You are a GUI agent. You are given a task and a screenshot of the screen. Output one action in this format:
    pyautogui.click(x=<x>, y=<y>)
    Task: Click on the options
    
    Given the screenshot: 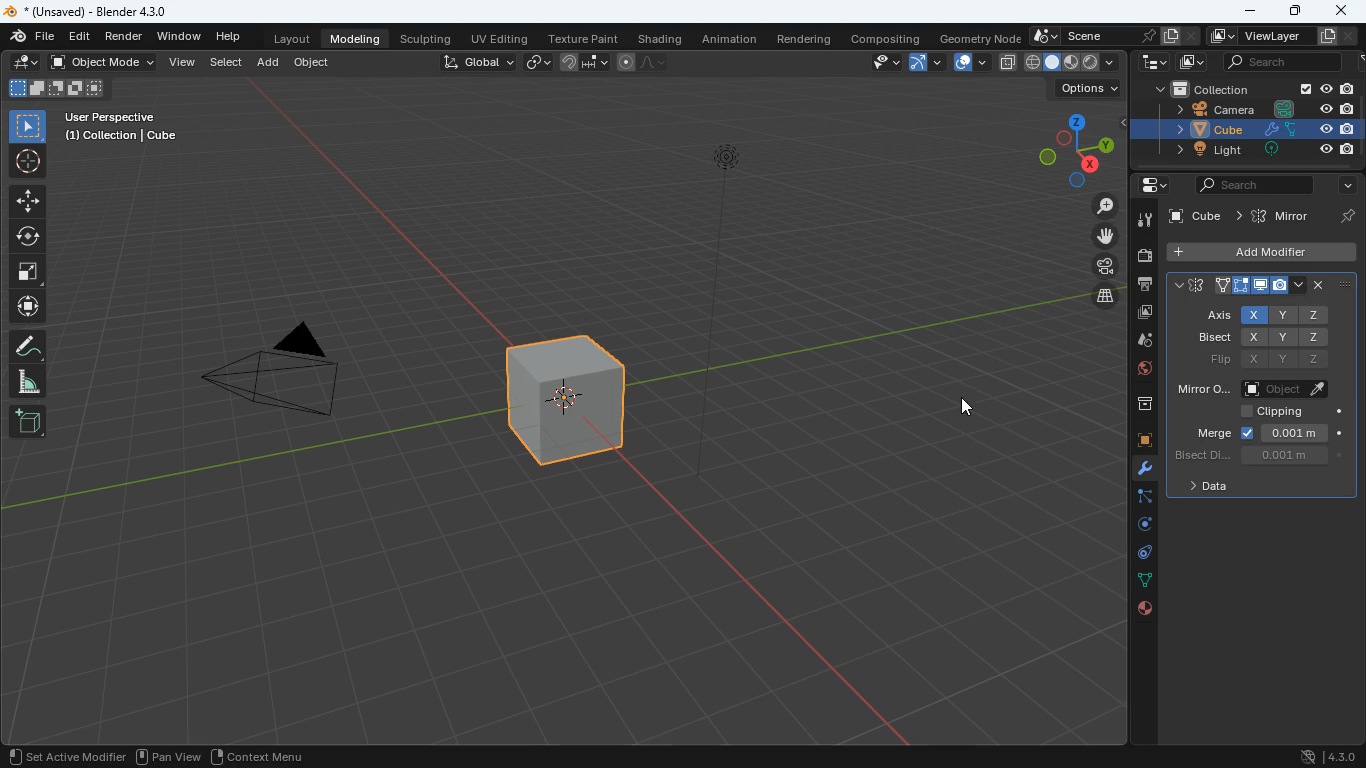 What is the action you would take?
    pyautogui.click(x=1088, y=89)
    